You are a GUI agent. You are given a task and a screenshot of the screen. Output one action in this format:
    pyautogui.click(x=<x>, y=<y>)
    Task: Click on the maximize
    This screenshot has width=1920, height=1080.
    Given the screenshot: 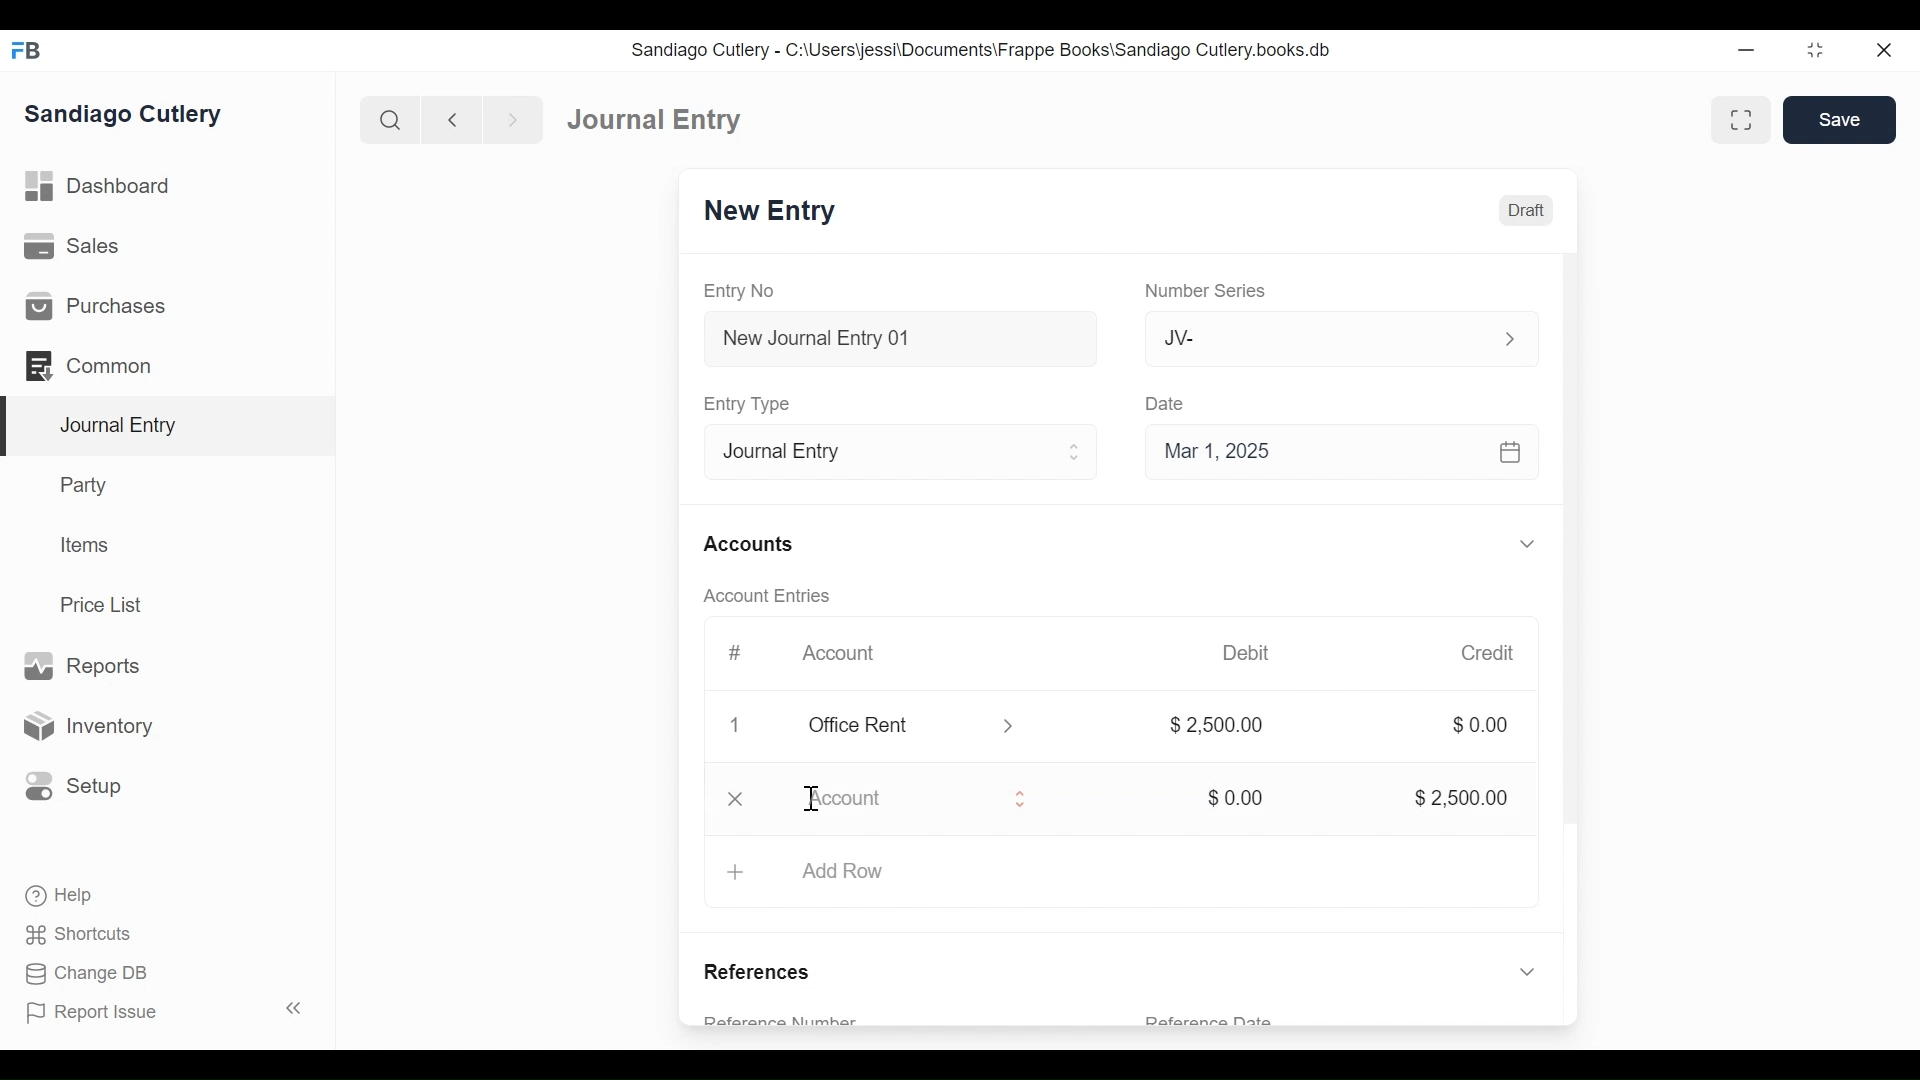 What is the action you would take?
    pyautogui.click(x=1817, y=49)
    